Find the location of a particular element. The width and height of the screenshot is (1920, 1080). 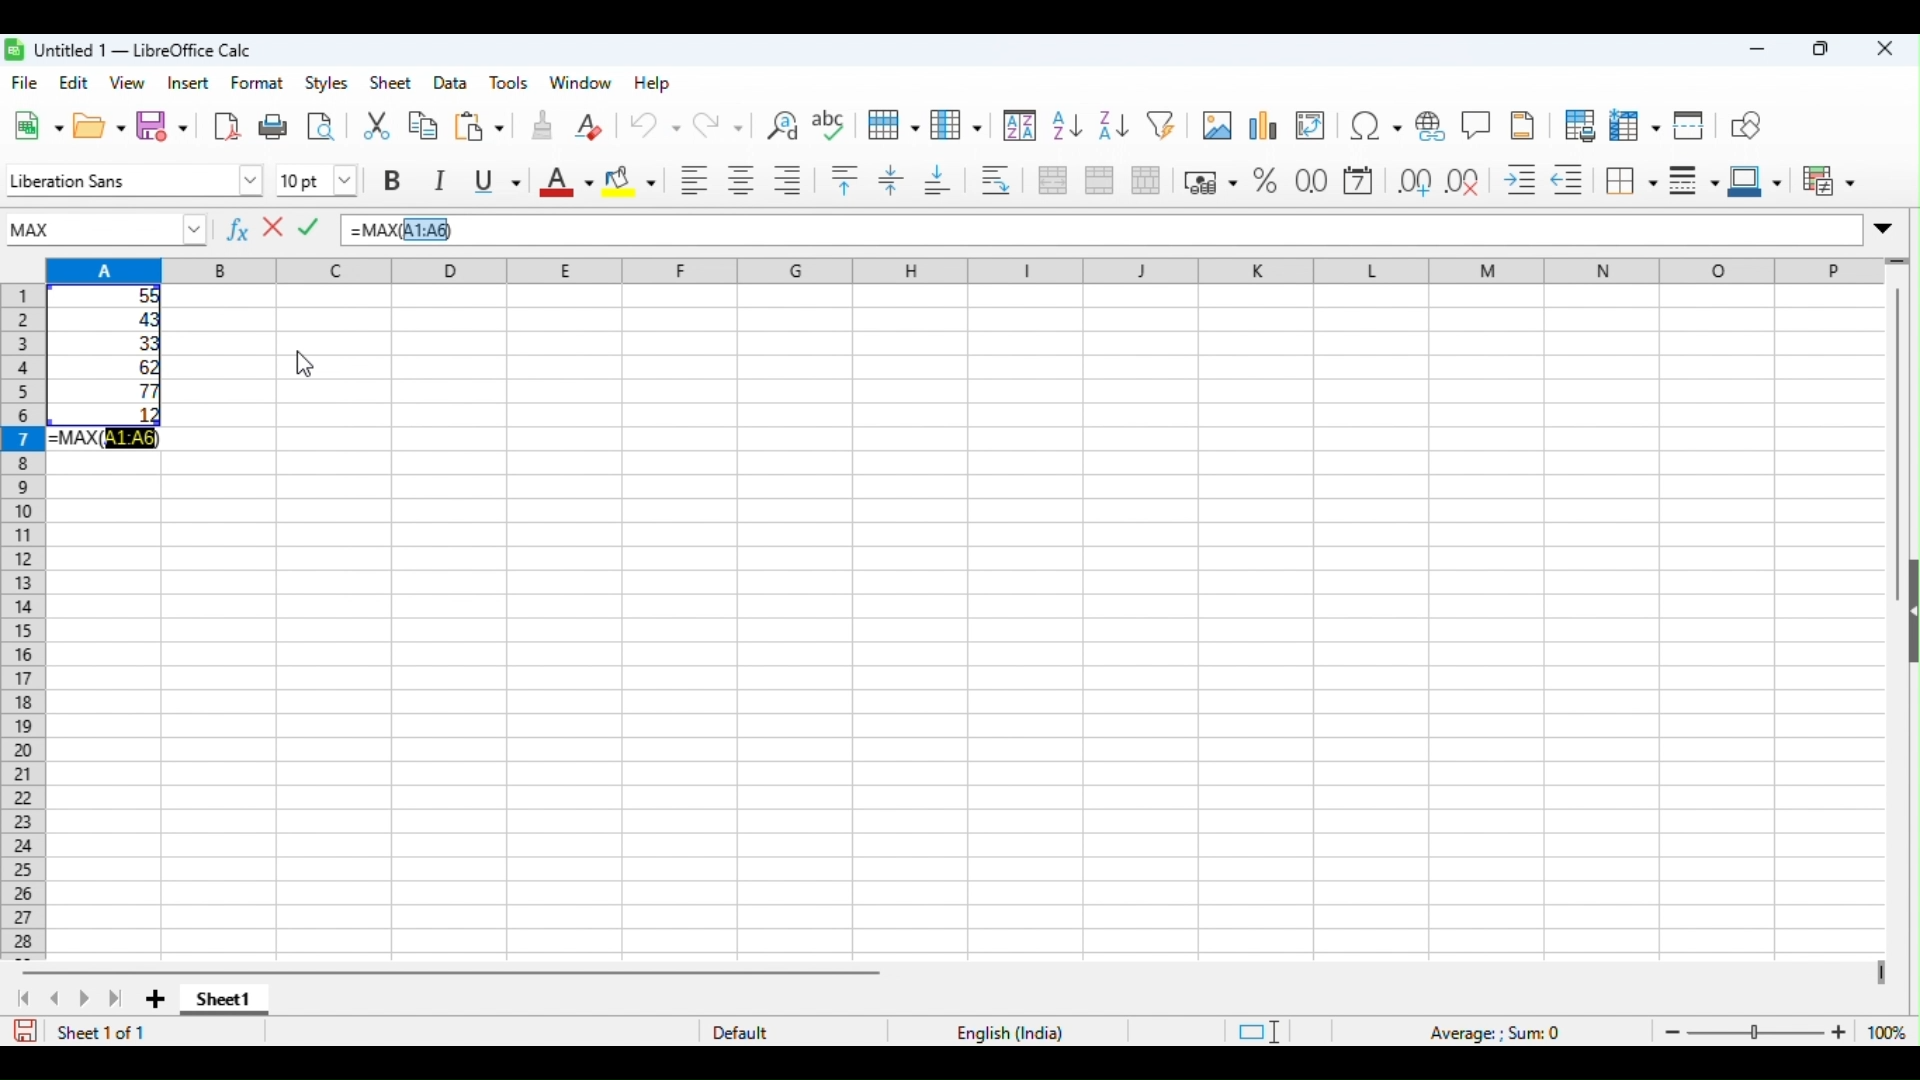

title is located at coordinates (131, 49).